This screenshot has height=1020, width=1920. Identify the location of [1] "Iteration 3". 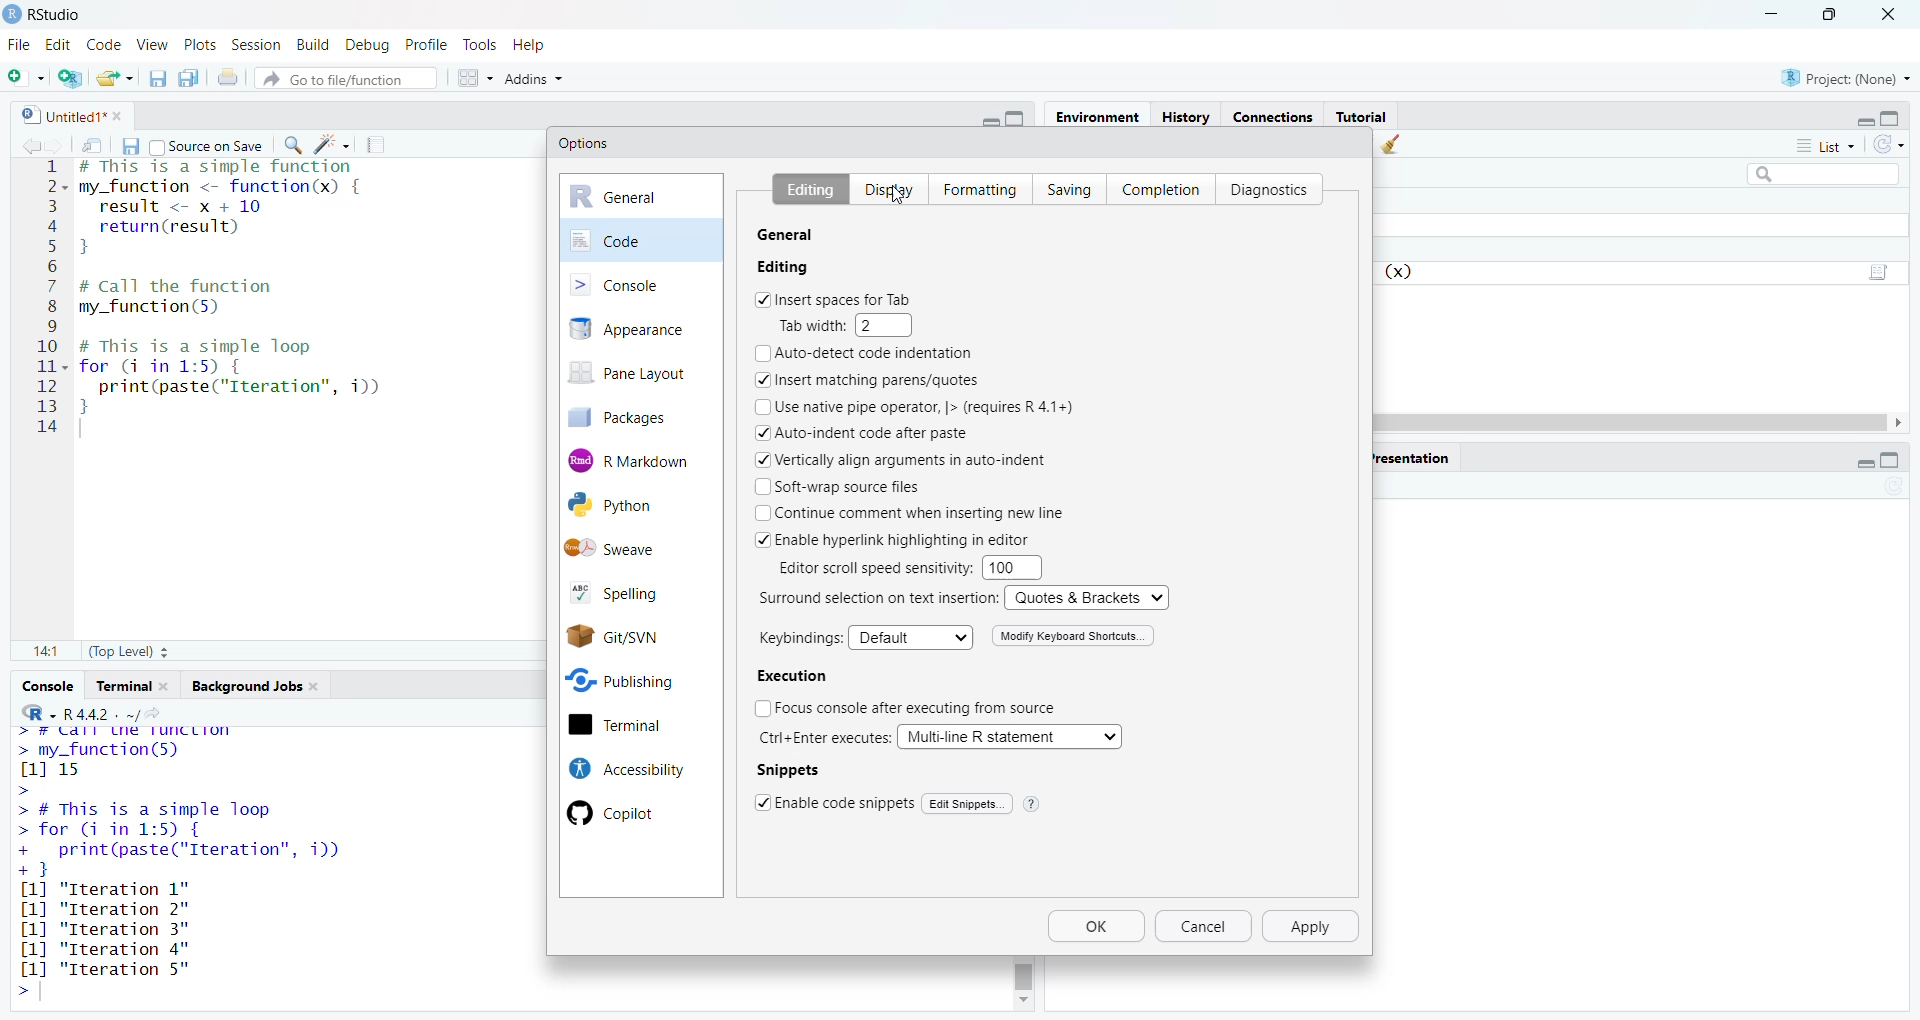
(102, 949).